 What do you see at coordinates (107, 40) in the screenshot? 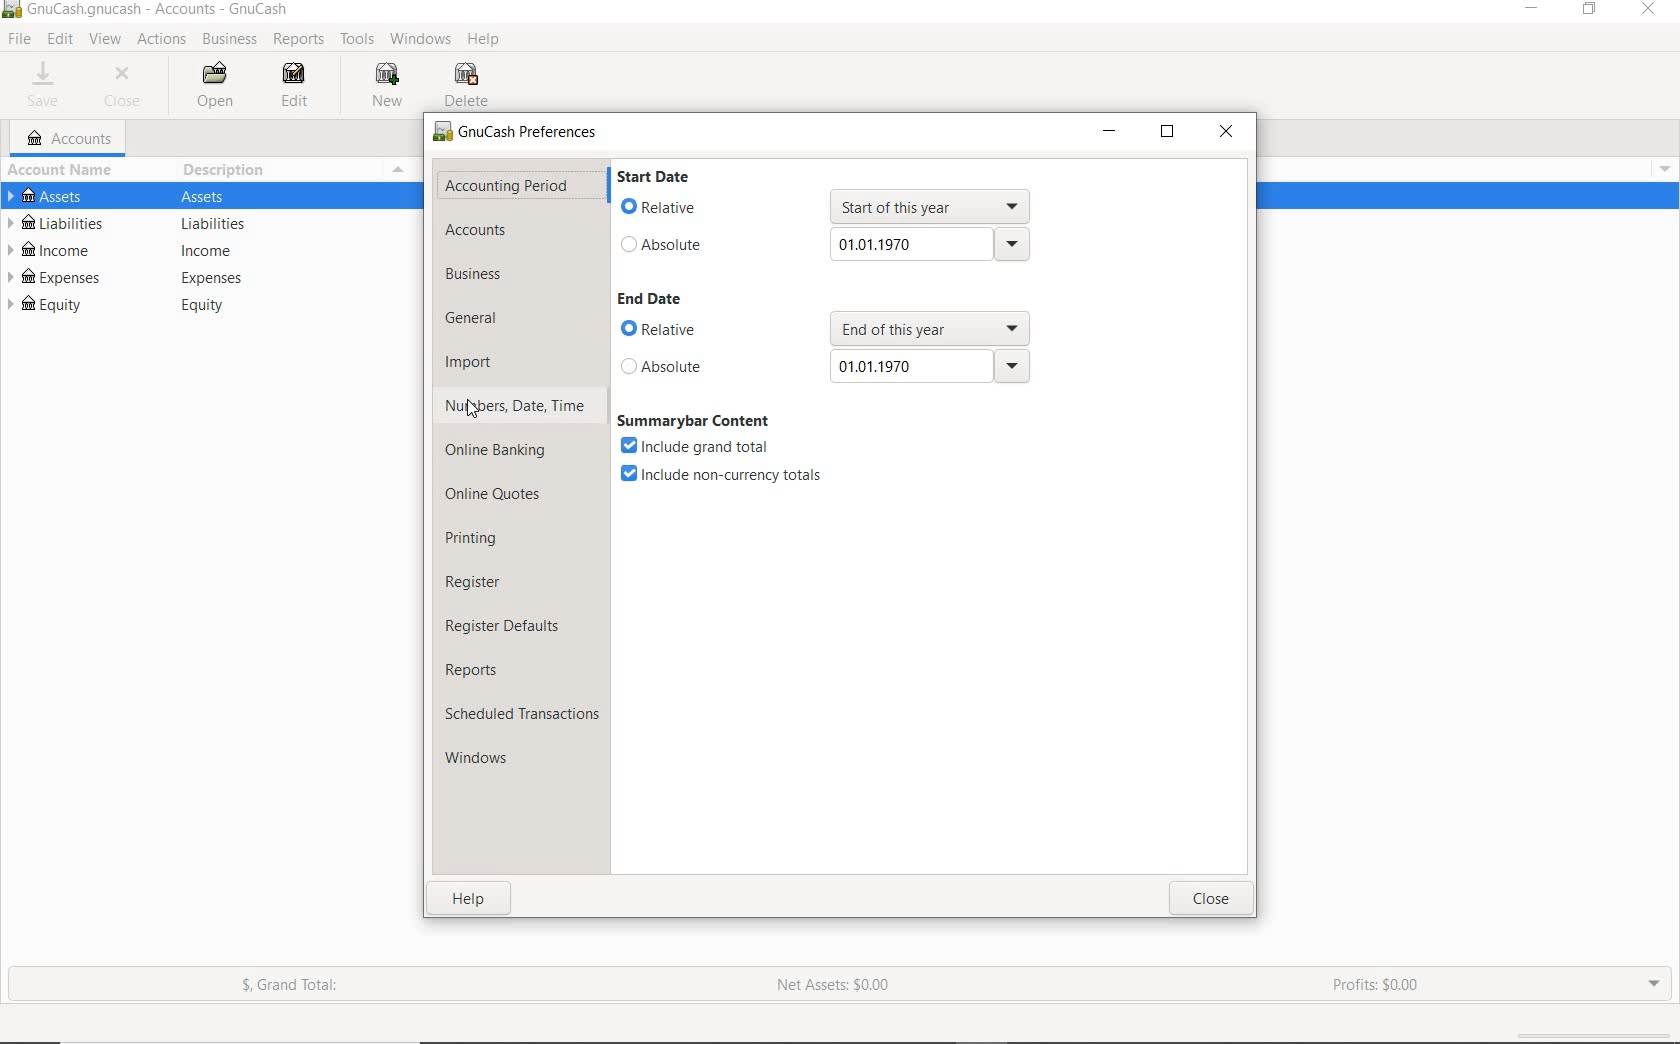
I see `VIEW` at bounding box center [107, 40].